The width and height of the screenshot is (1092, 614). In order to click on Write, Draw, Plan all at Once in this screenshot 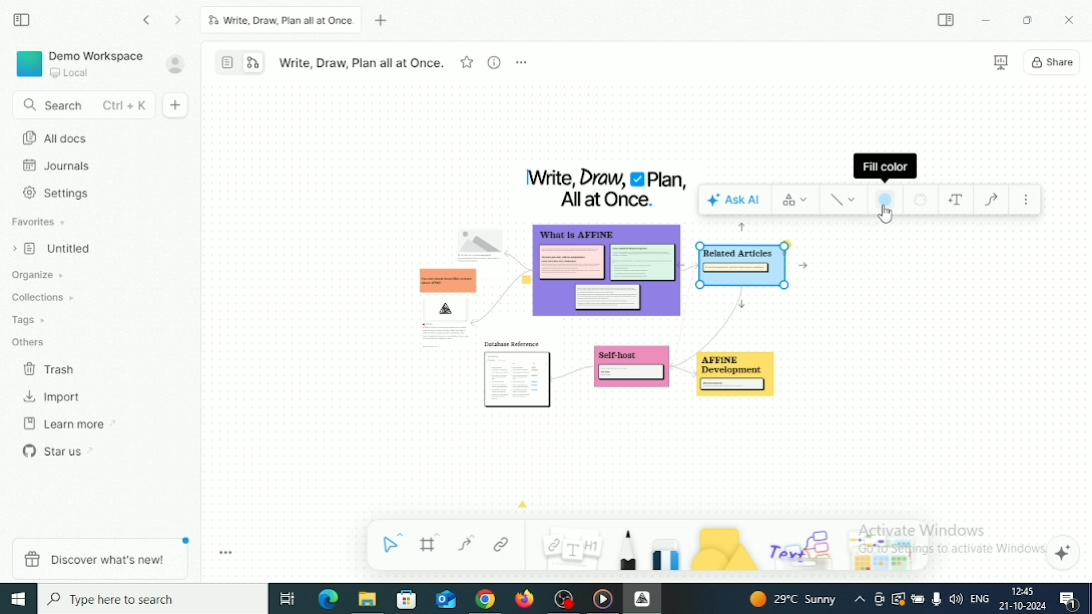, I will do `click(361, 63)`.